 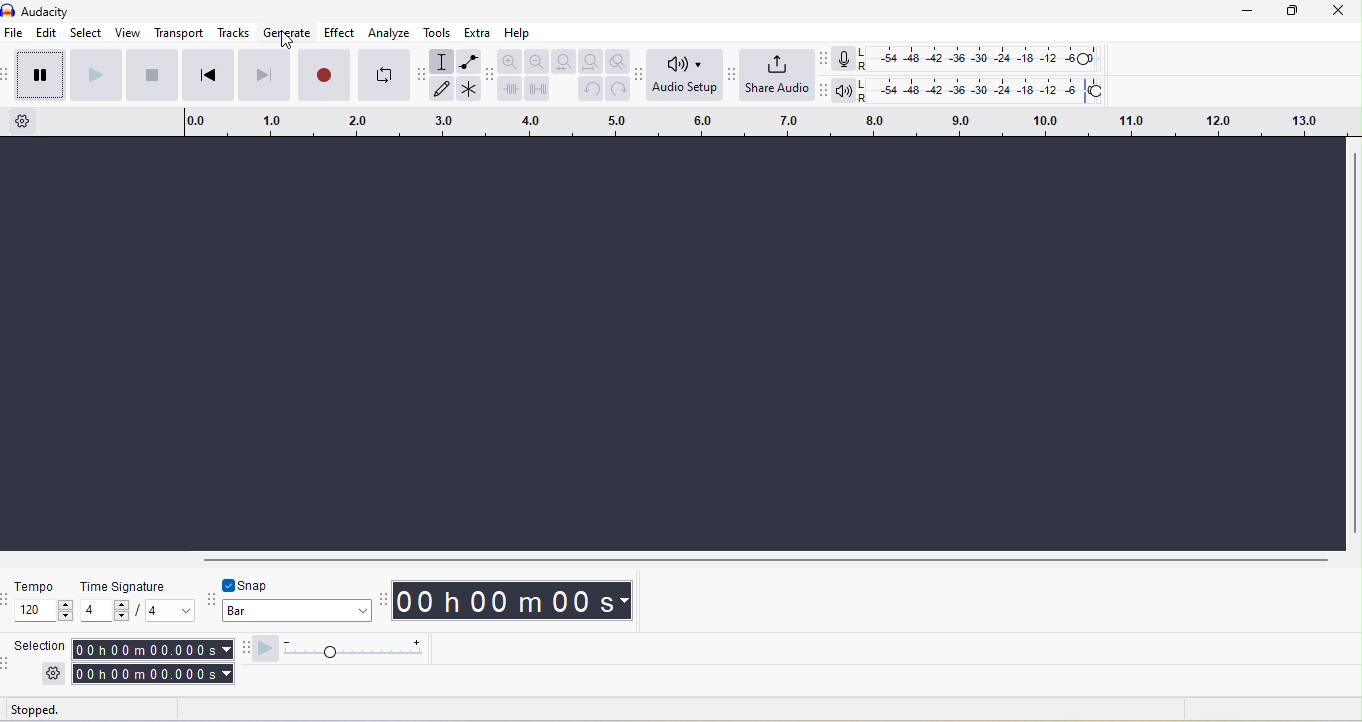 What do you see at coordinates (736, 80) in the screenshot?
I see `audacity share audio toolbar` at bounding box center [736, 80].